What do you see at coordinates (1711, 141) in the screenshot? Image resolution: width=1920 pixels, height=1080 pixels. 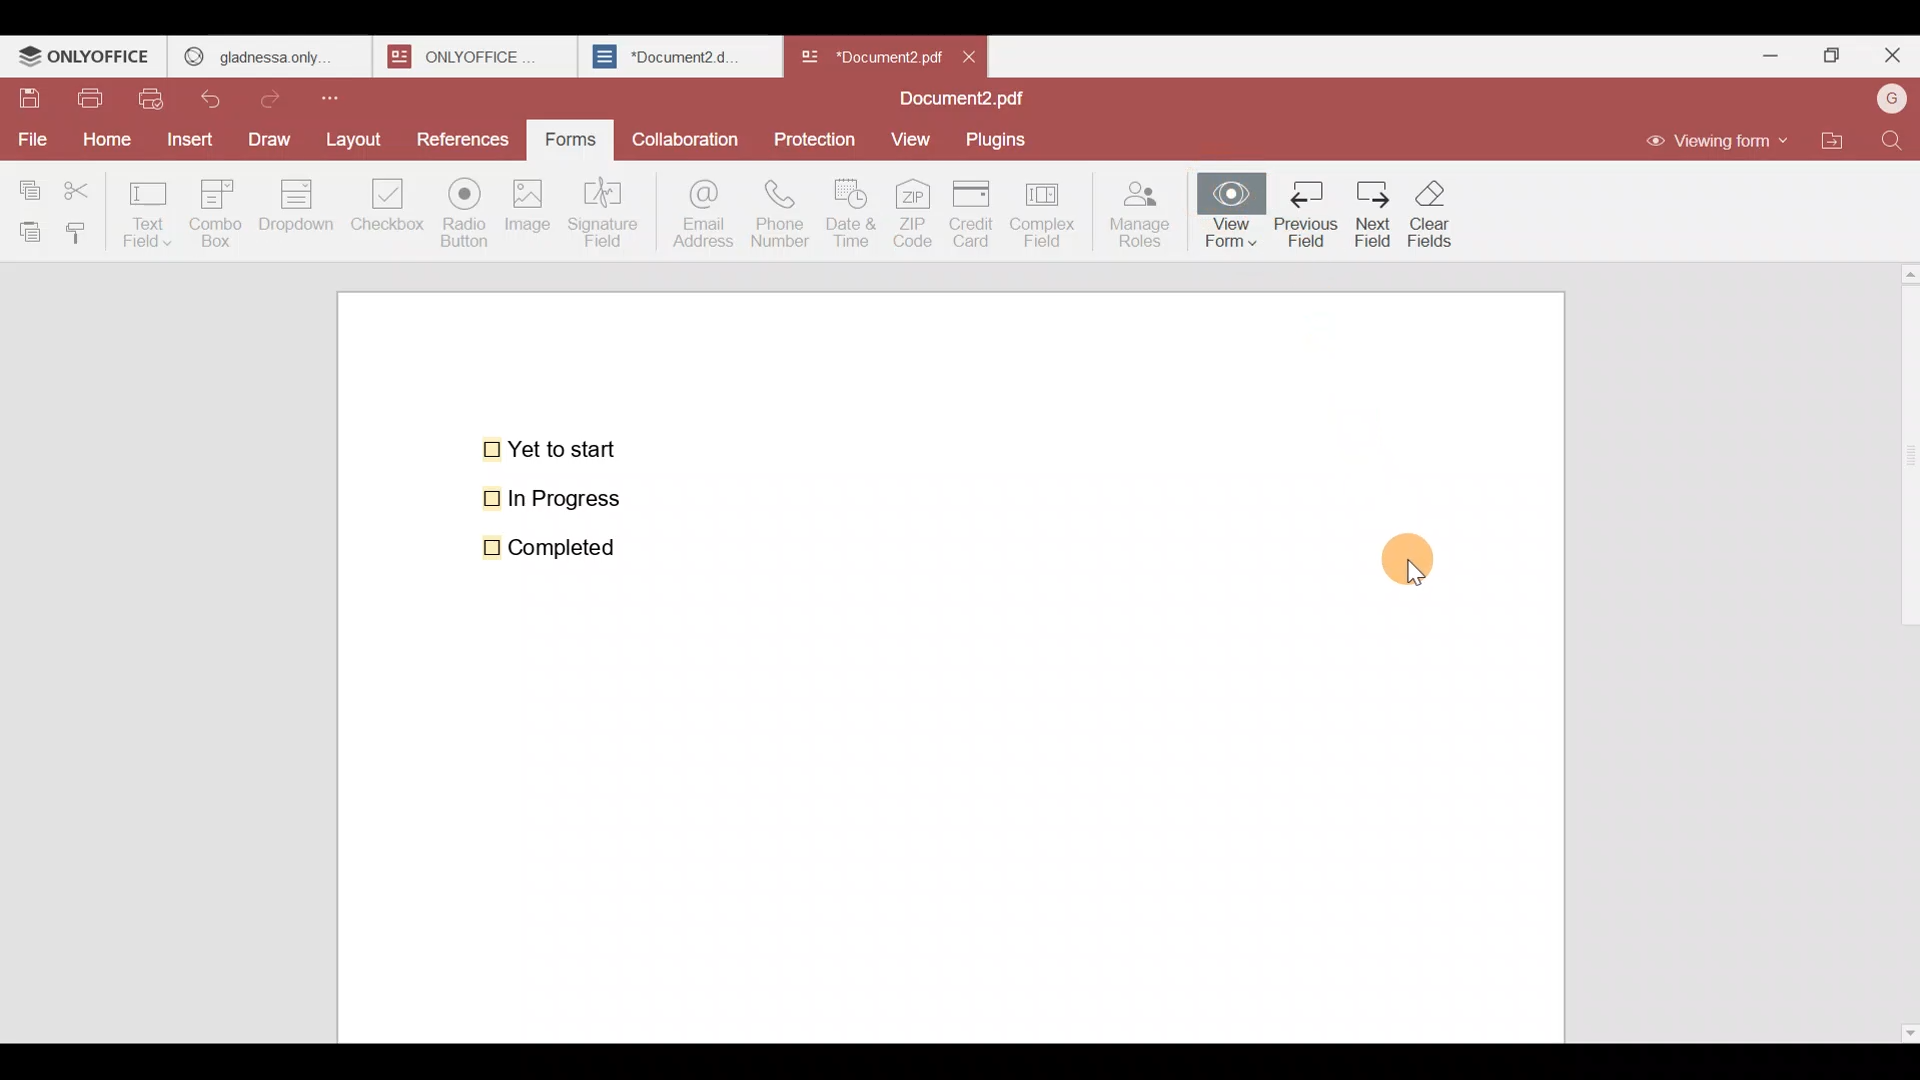 I see `Viewing form` at bounding box center [1711, 141].